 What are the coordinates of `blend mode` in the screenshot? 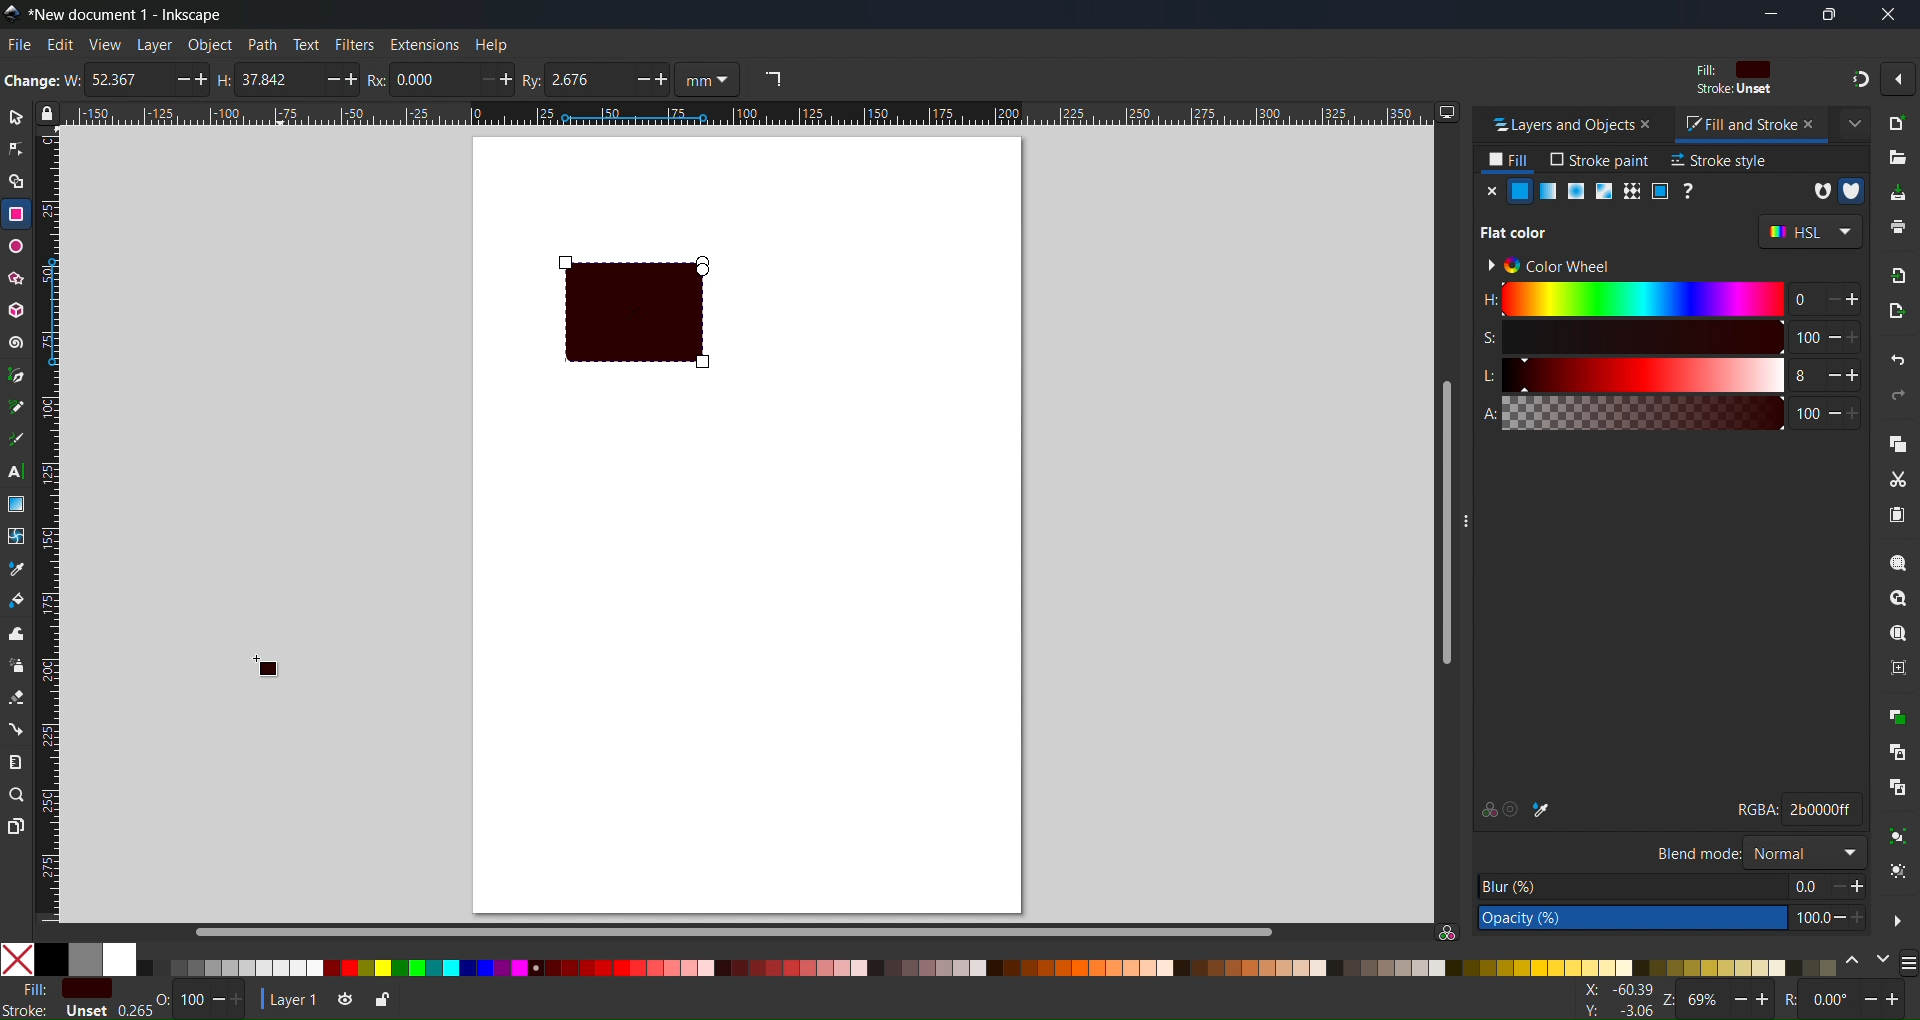 It's located at (1696, 852).